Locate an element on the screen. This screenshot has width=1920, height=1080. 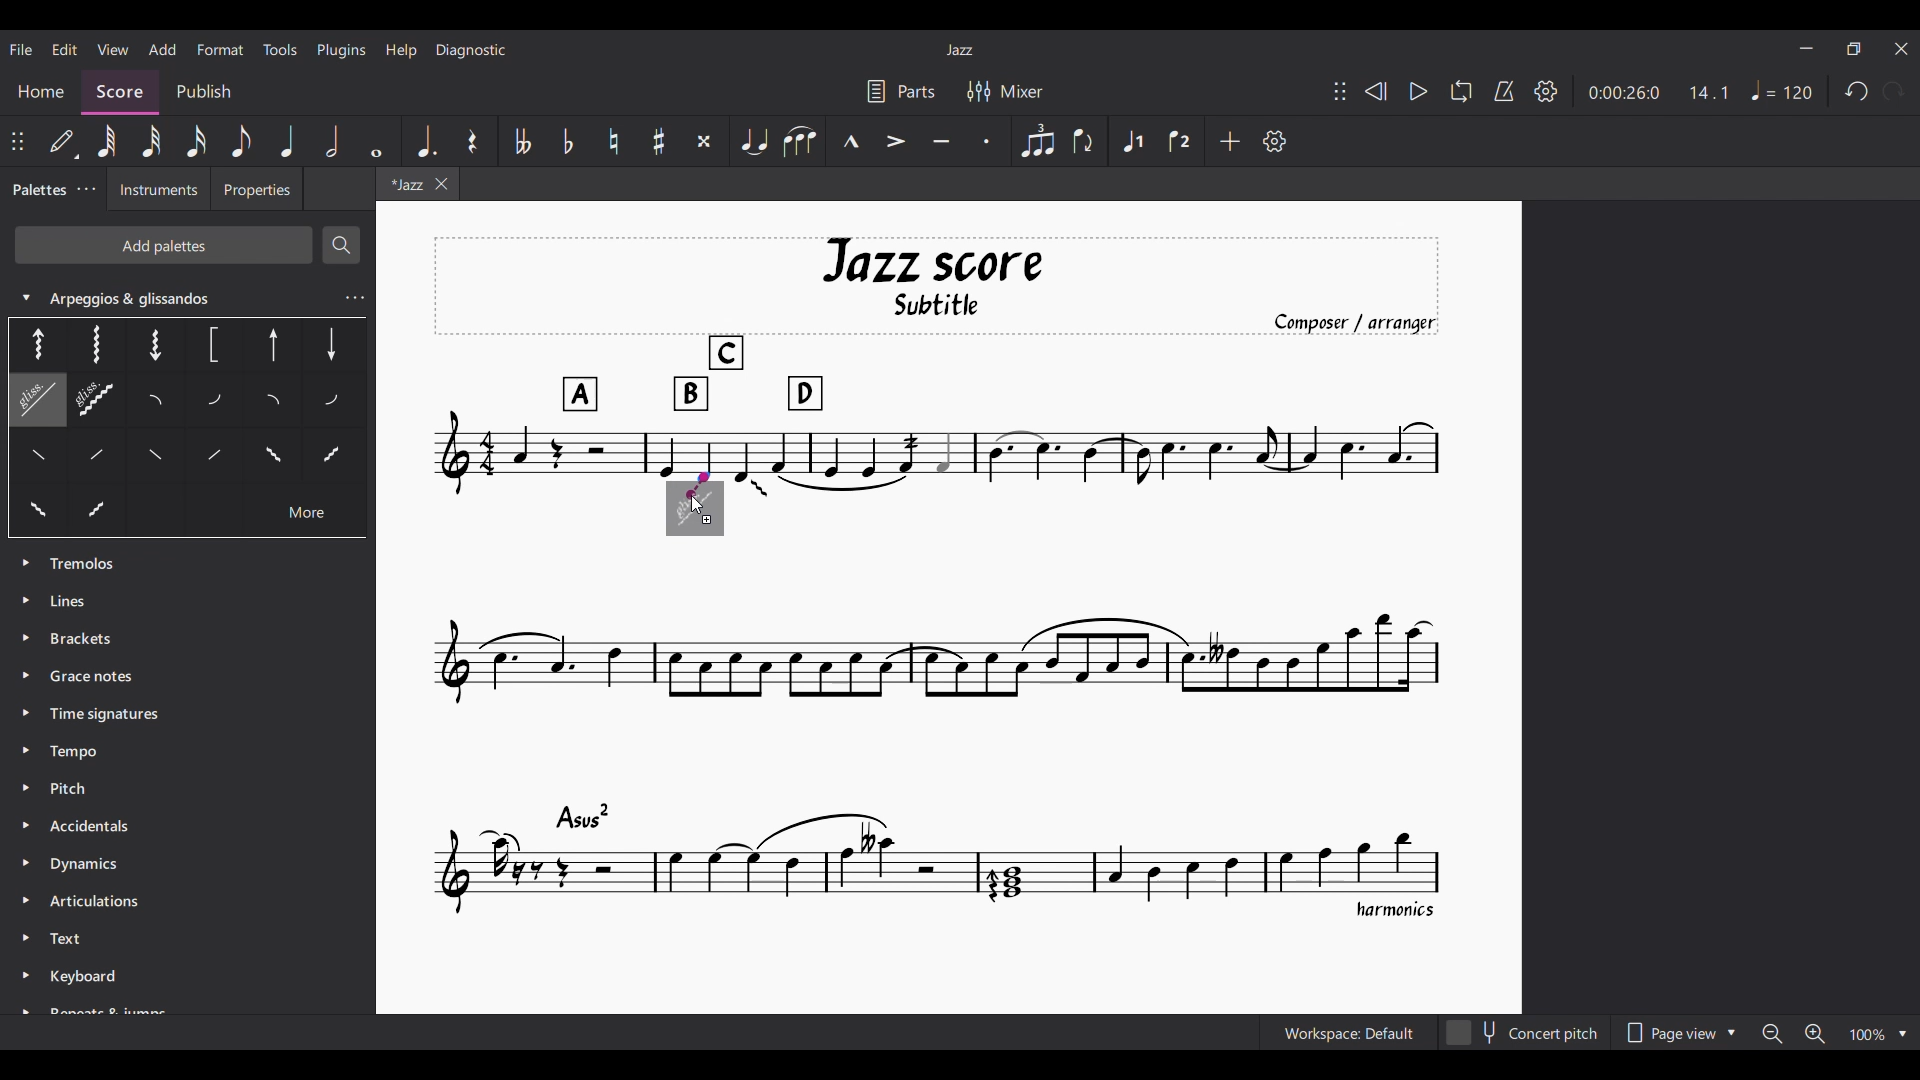
16th note is located at coordinates (195, 141).